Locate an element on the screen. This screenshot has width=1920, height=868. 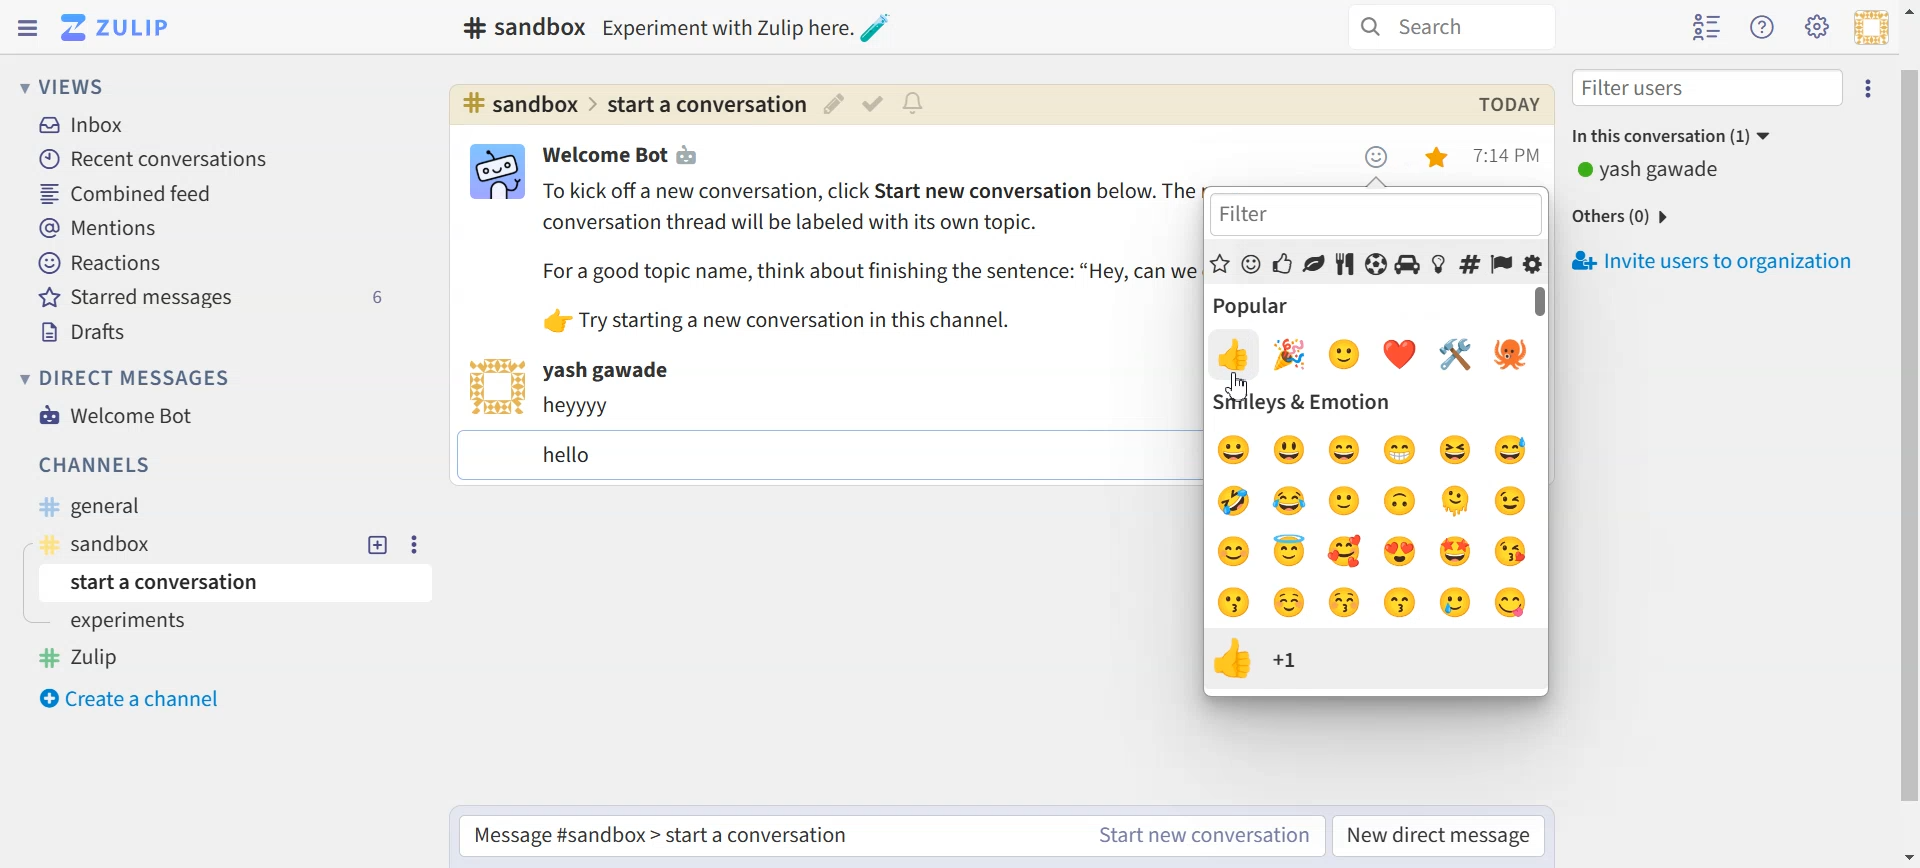
star struck is located at coordinates (1461, 554).